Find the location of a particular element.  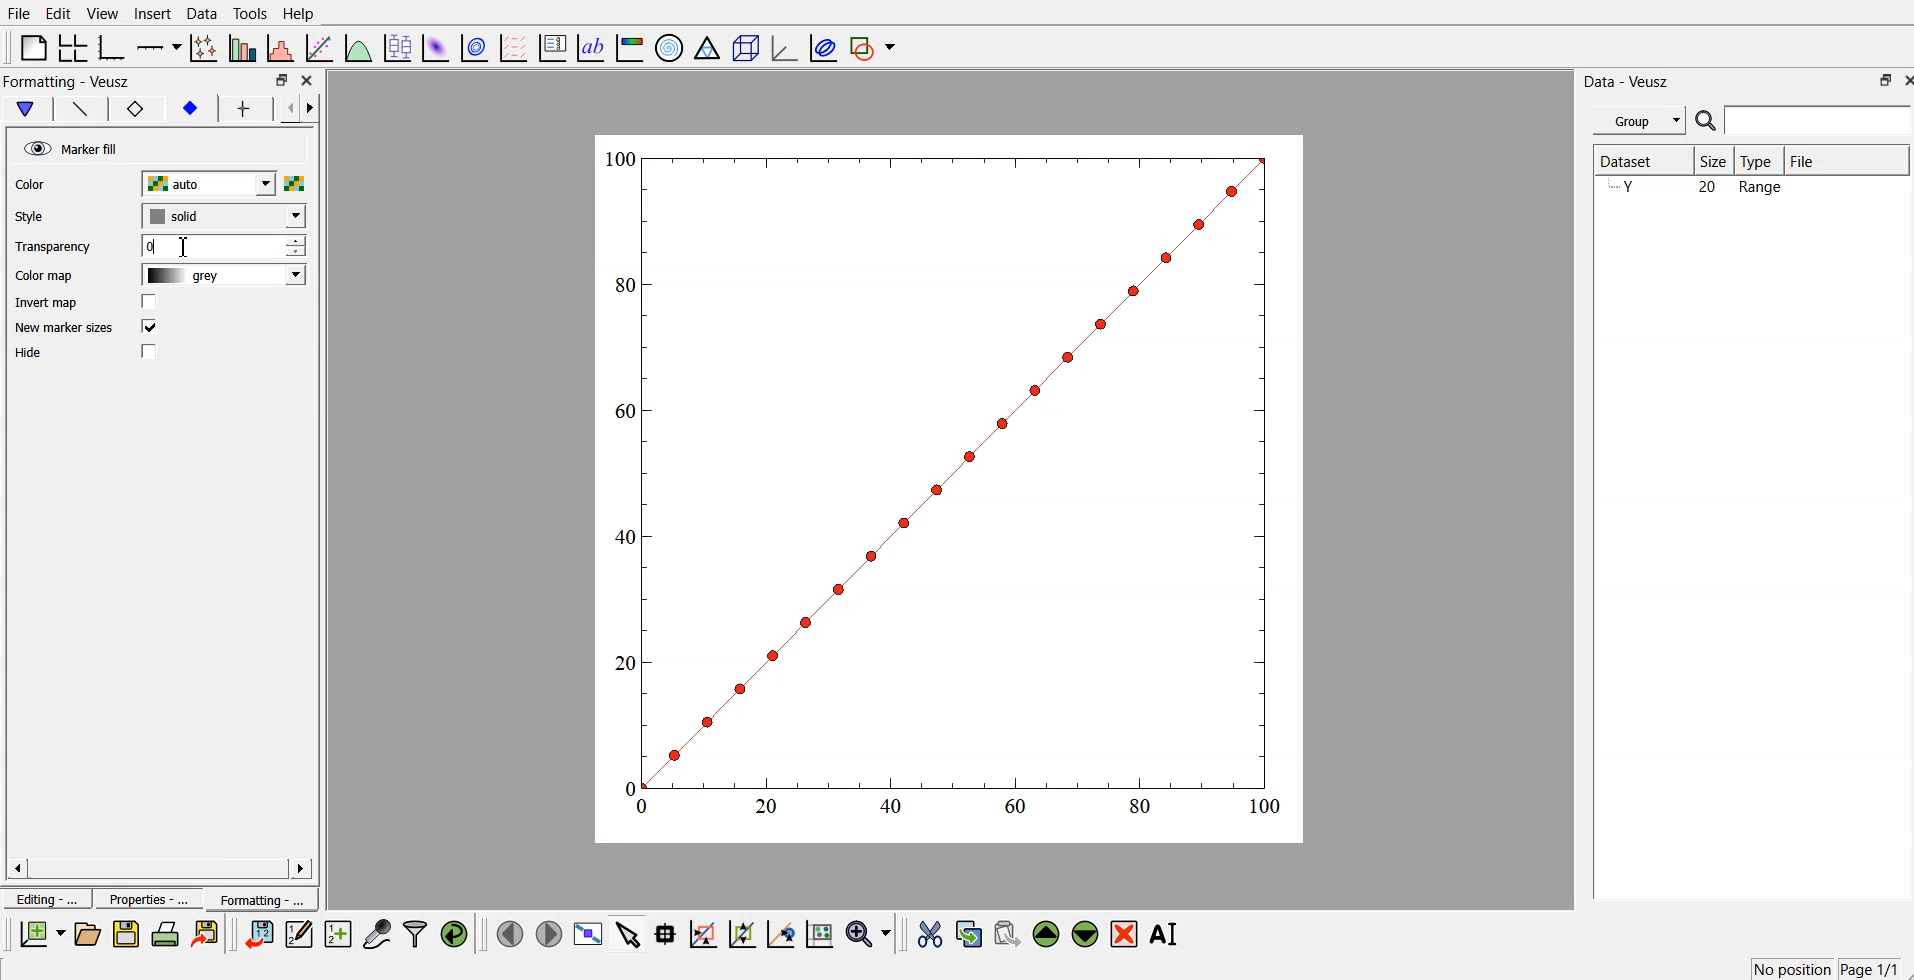

Tools is located at coordinates (250, 14).